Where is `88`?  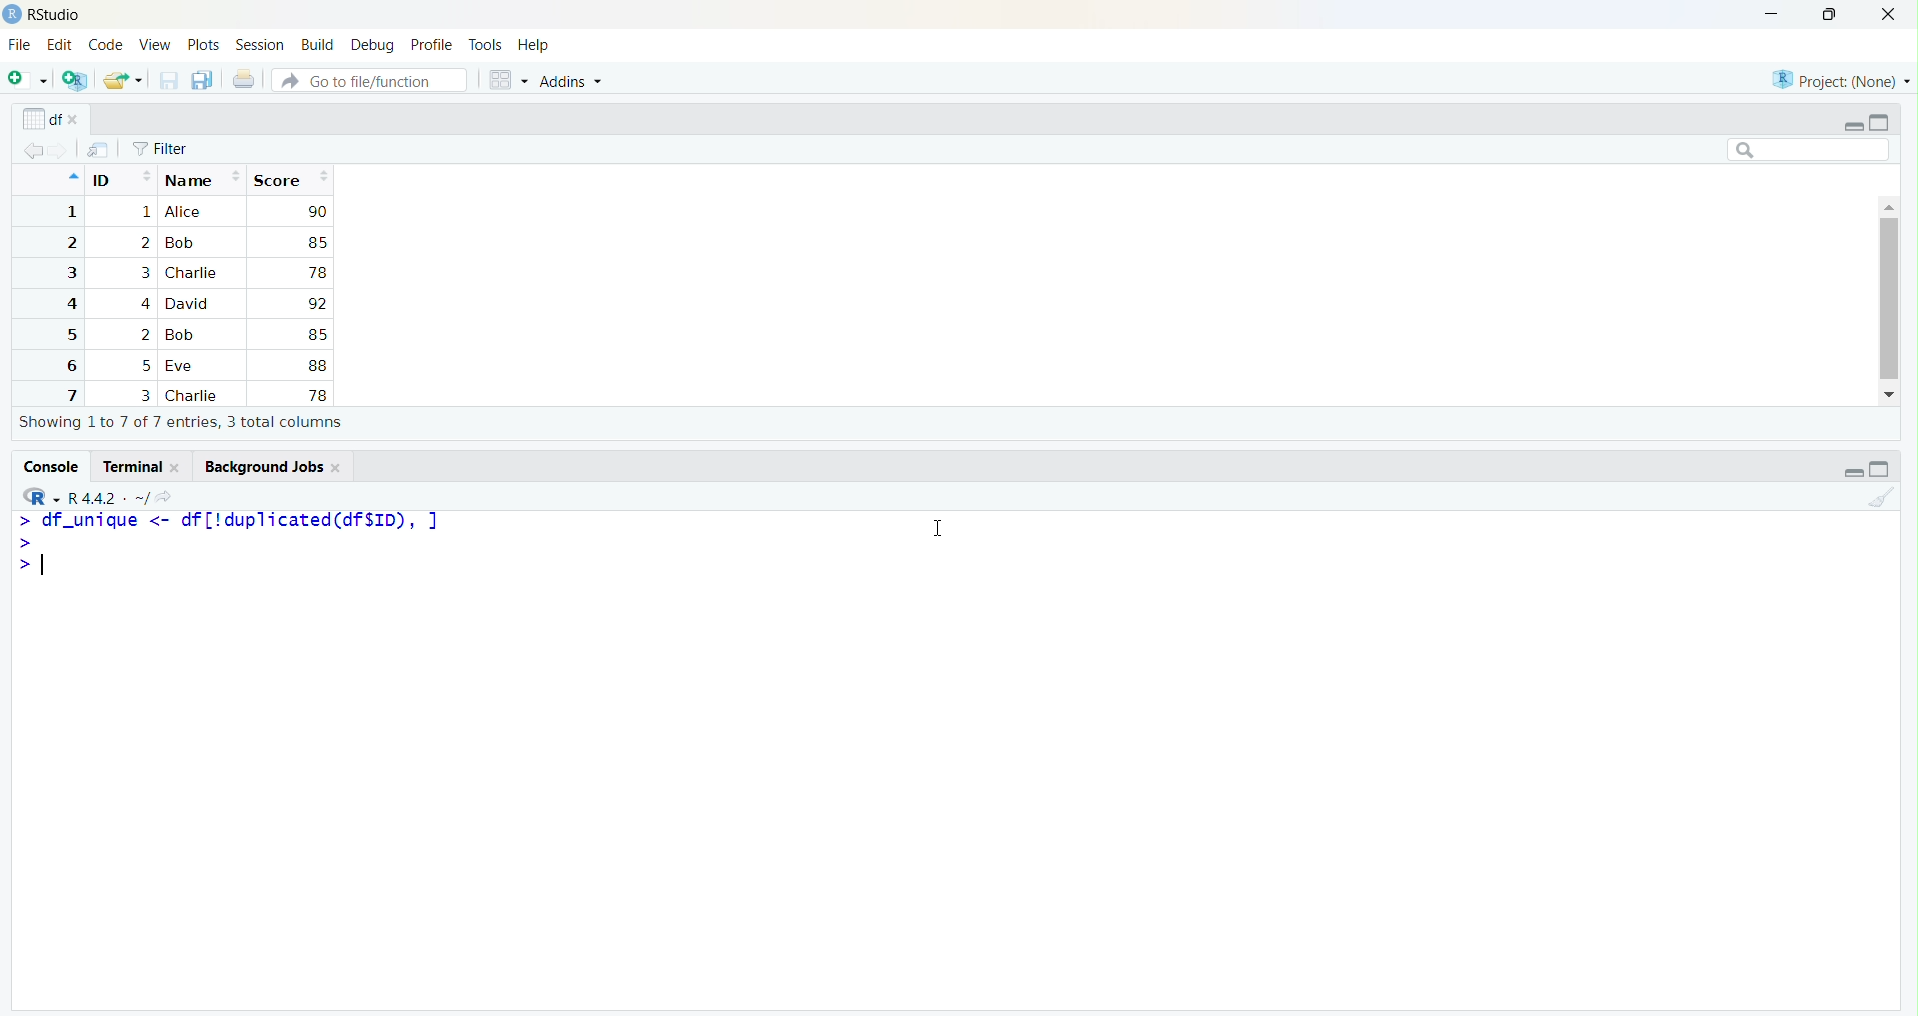
88 is located at coordinates (318, 365).